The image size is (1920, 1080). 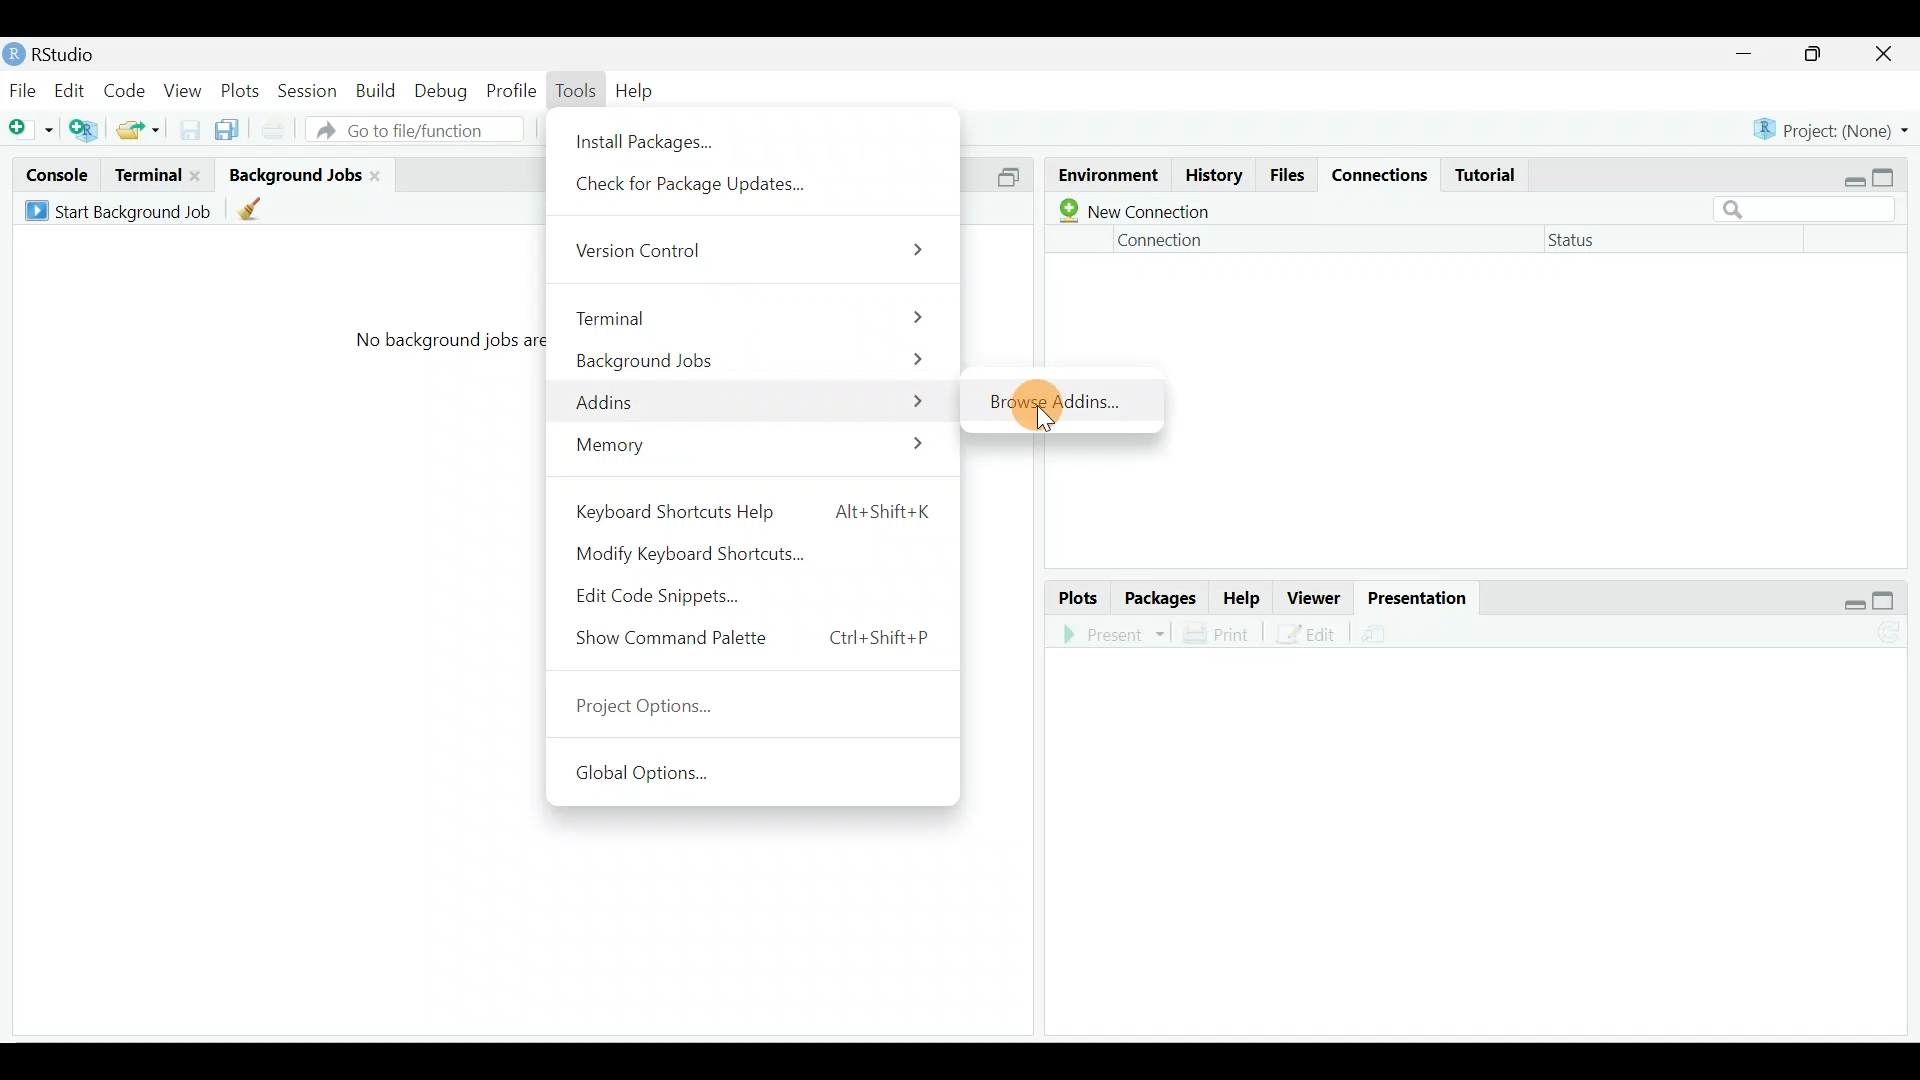 I want to click on Close background jobs, so click(x=384, y=174).